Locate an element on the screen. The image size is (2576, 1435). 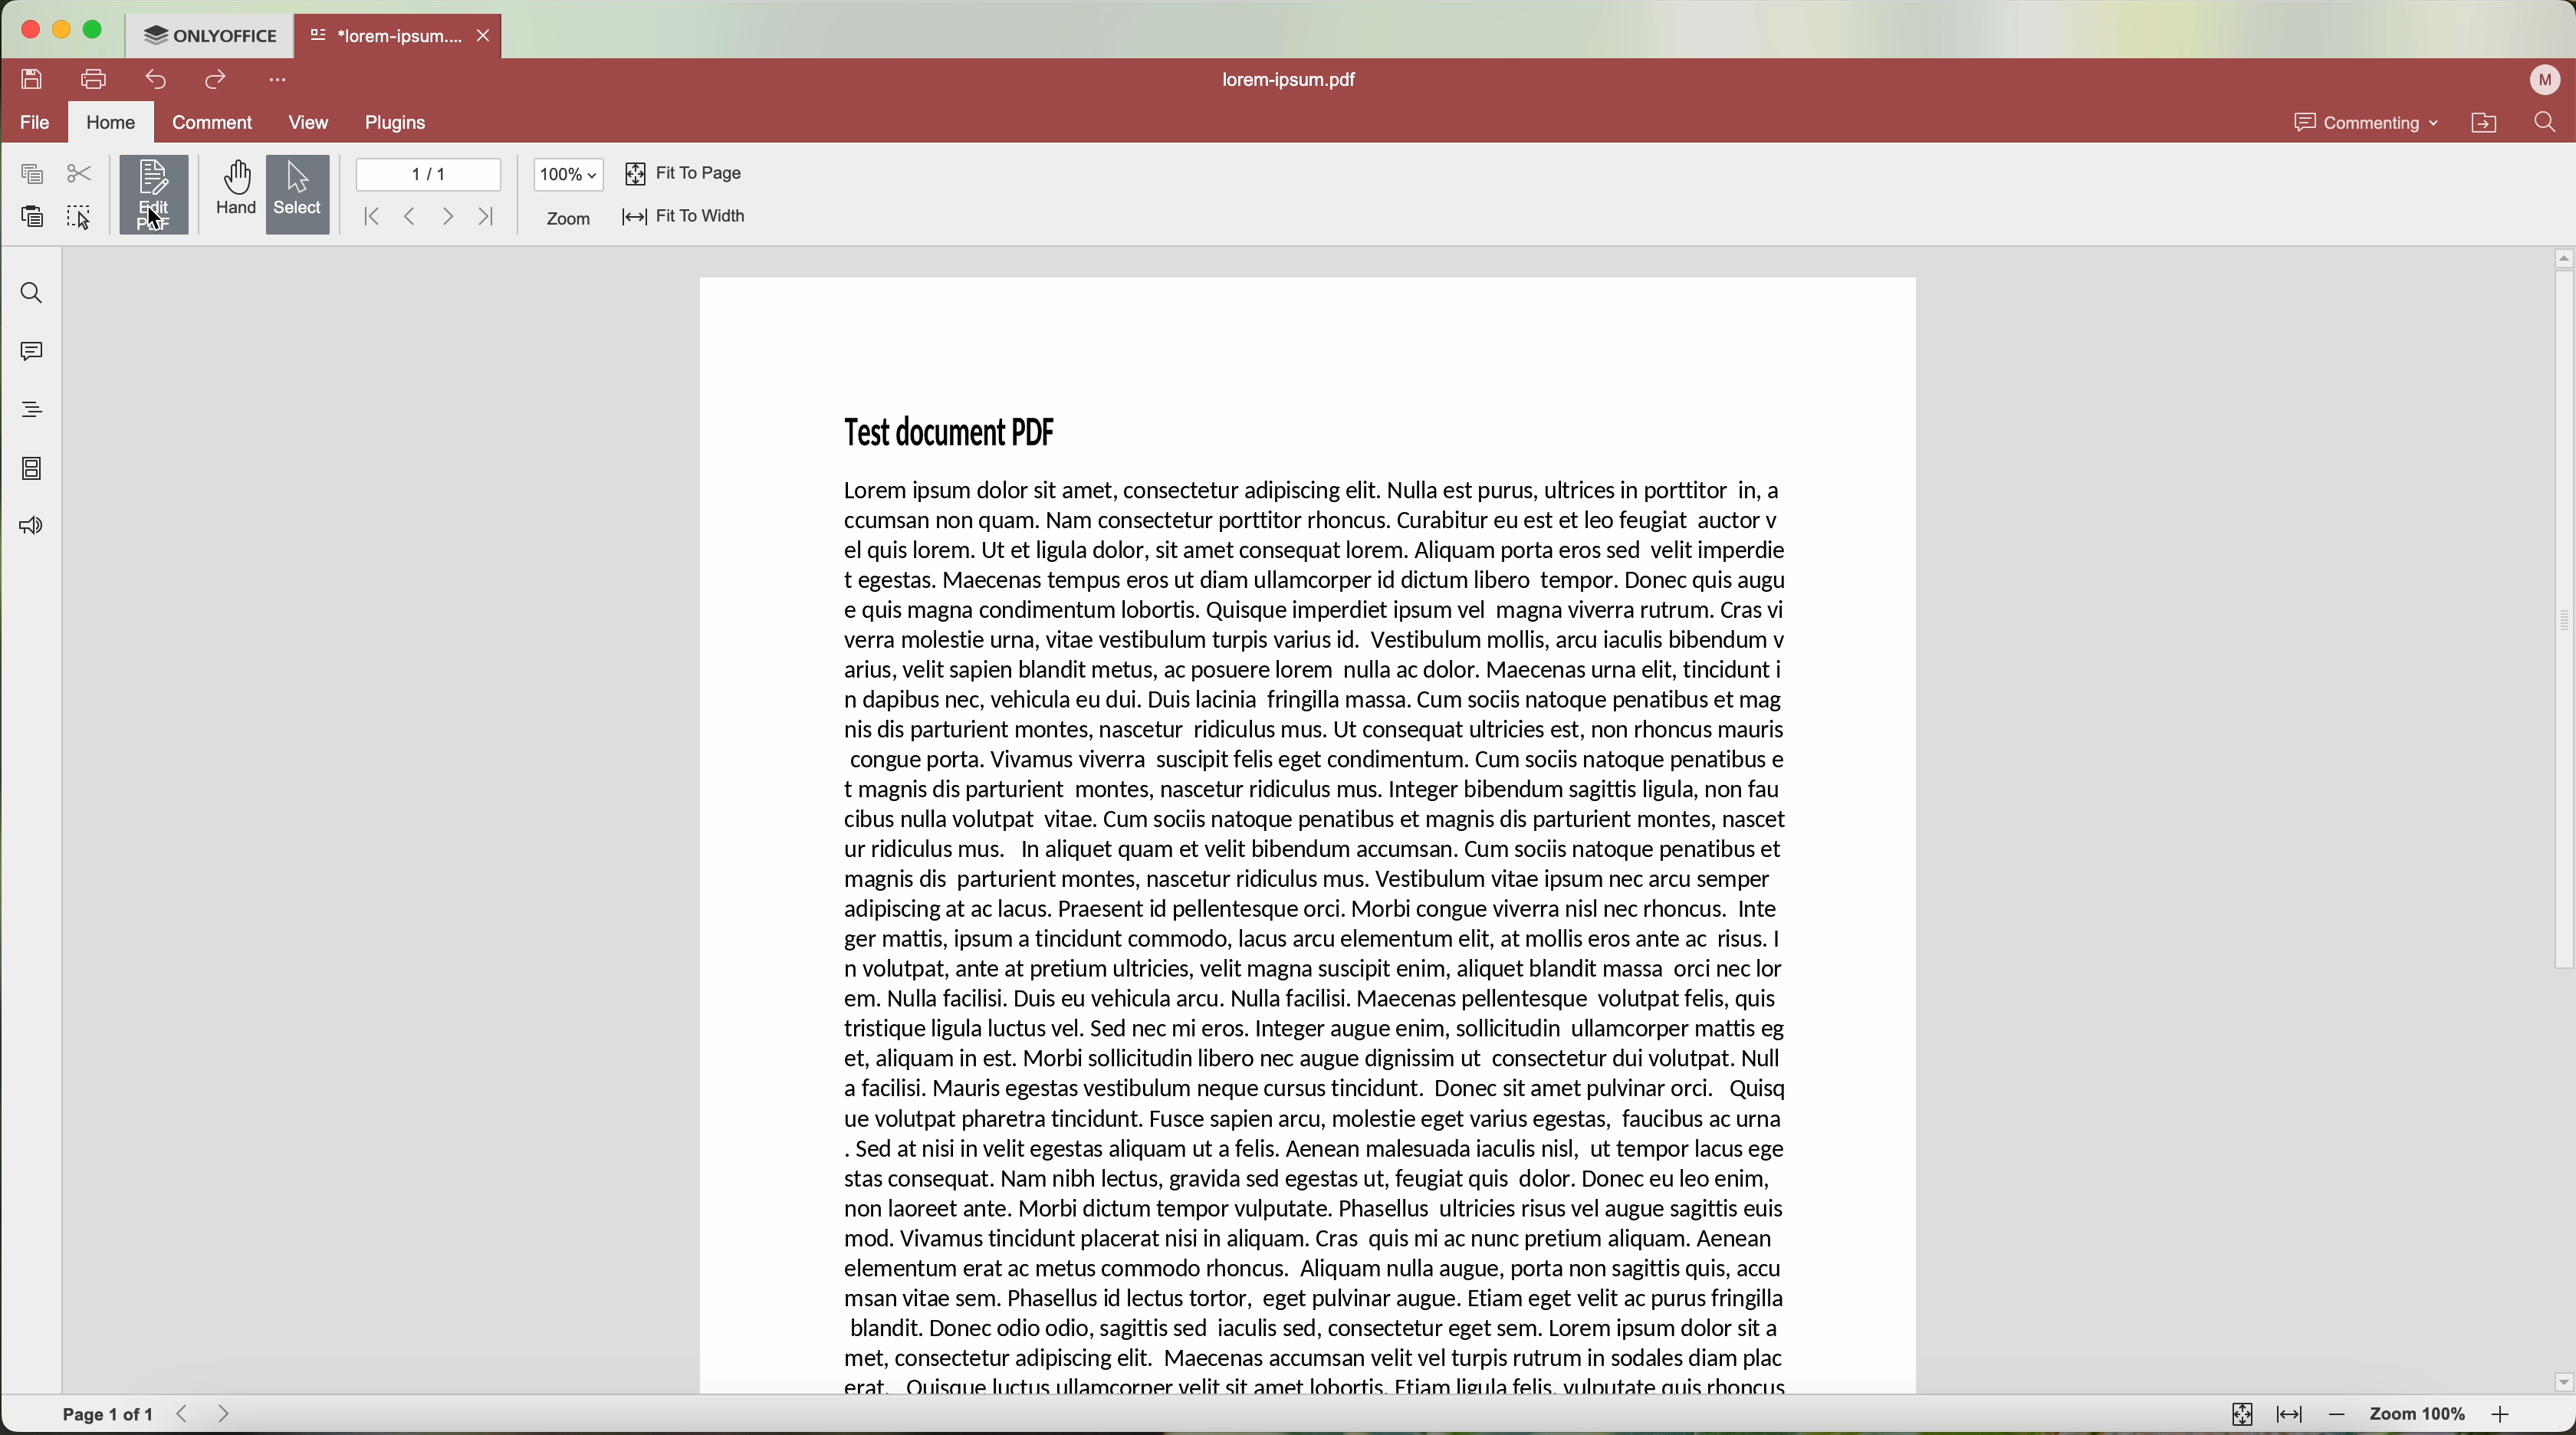
maximize is located at coordinates (97, 30).